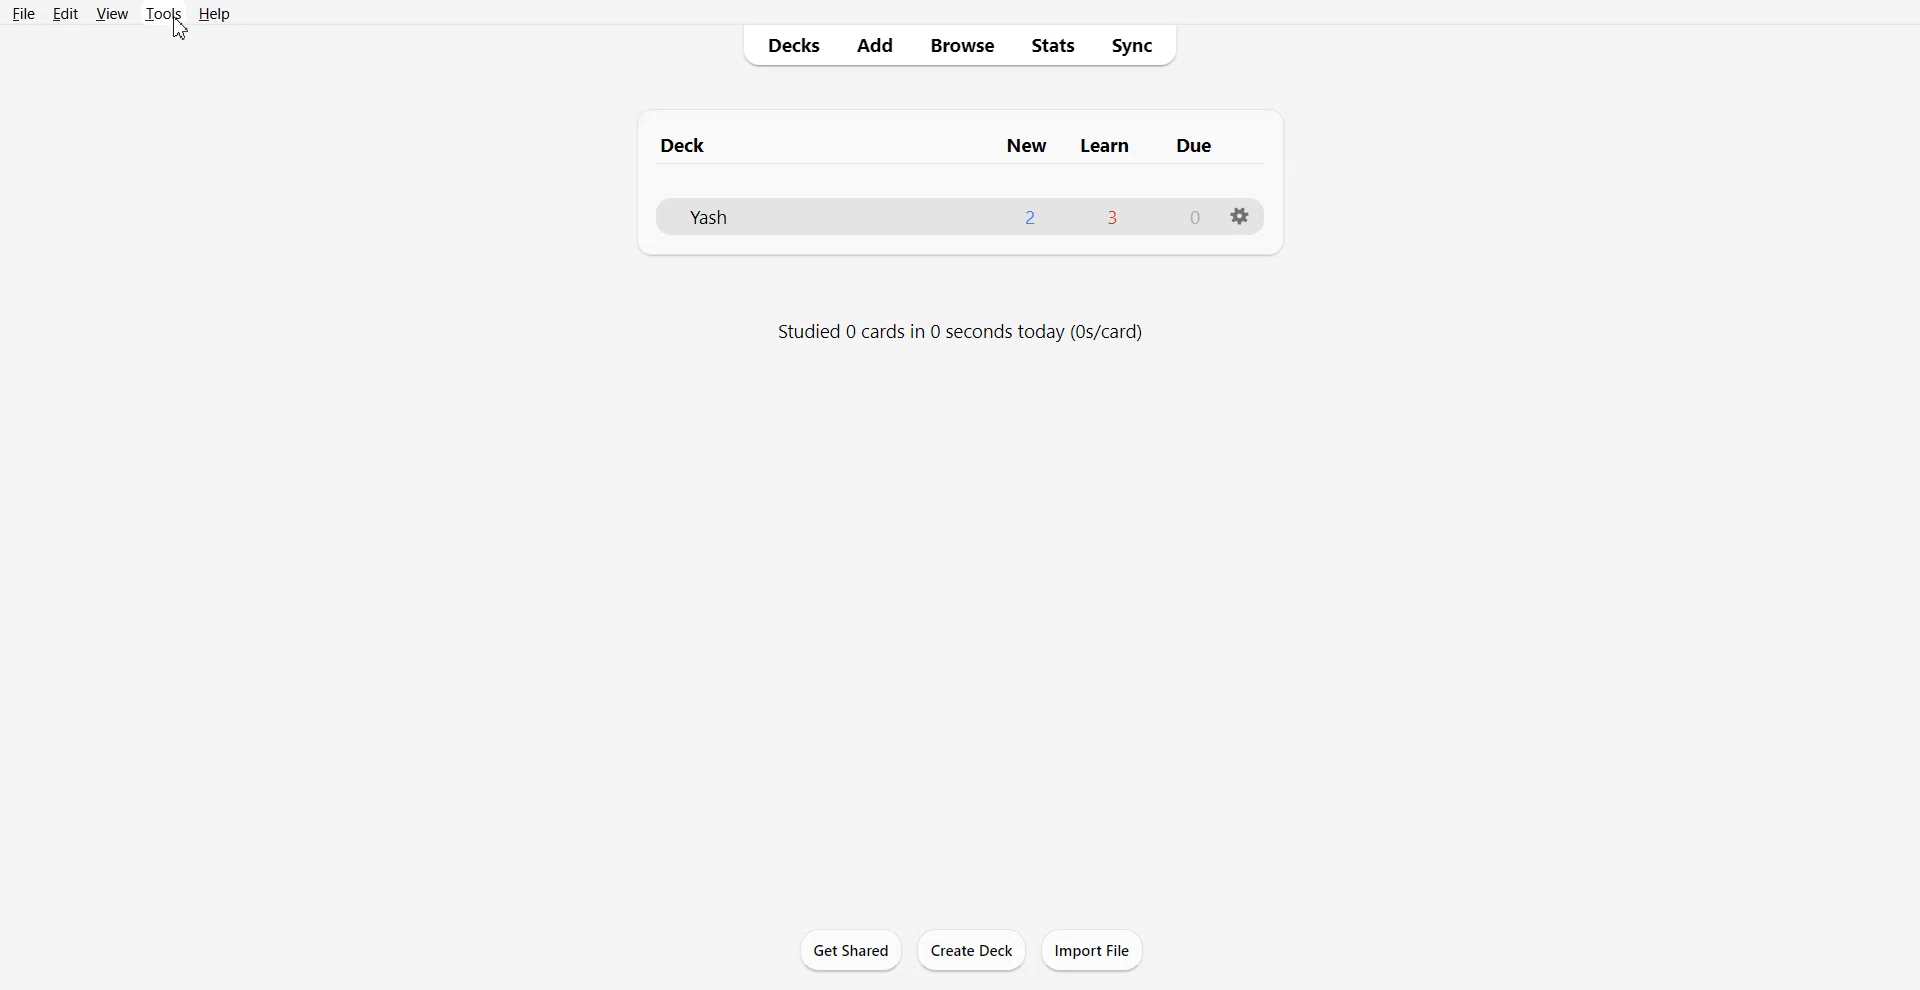 This screenshot has height=990, width=1920. What do you see at coordinates (162, 14) in the screenshot?
I see `Tools` at bounding box center [162, 14].